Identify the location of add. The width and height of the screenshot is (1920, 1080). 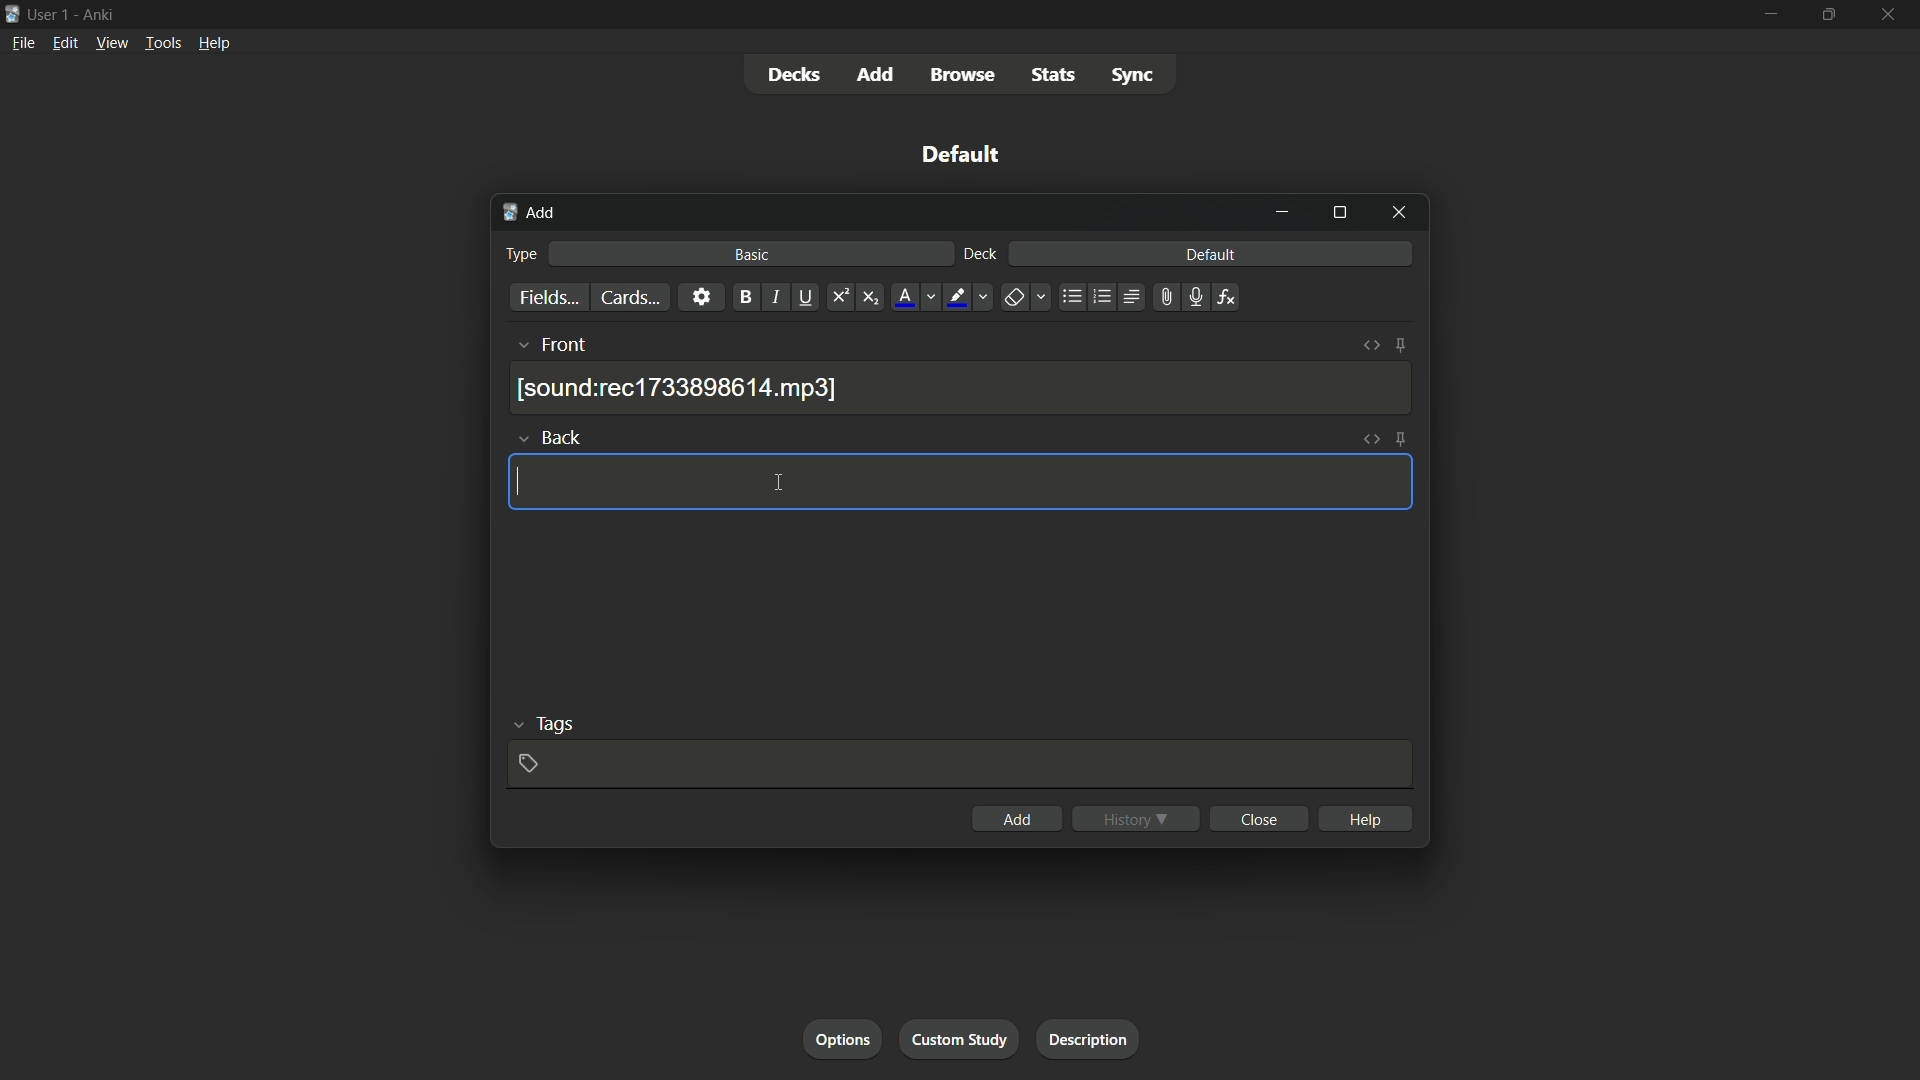
(529, 214).